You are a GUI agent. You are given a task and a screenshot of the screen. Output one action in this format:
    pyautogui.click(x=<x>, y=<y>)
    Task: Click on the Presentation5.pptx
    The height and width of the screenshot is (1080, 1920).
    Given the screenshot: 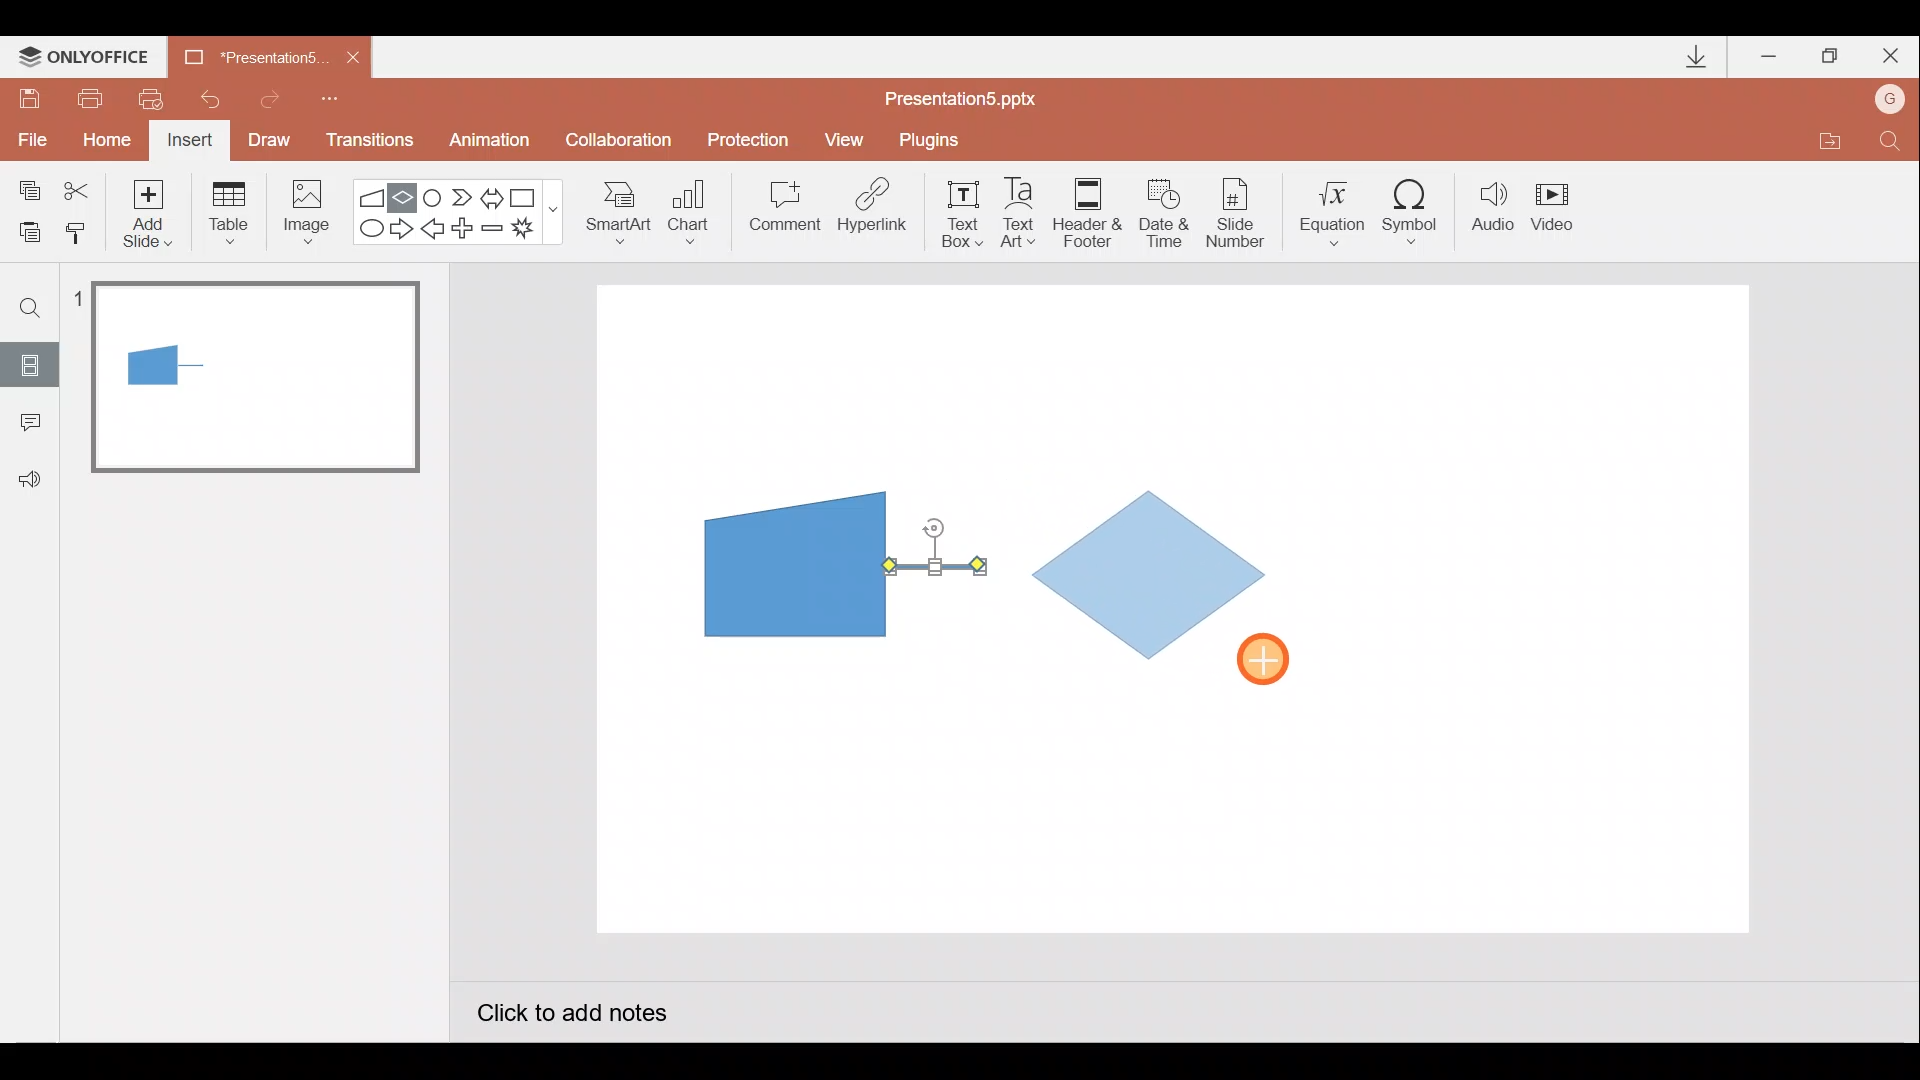 What is the action you would take?
    pyautogui.click(x=974, y=94)
    